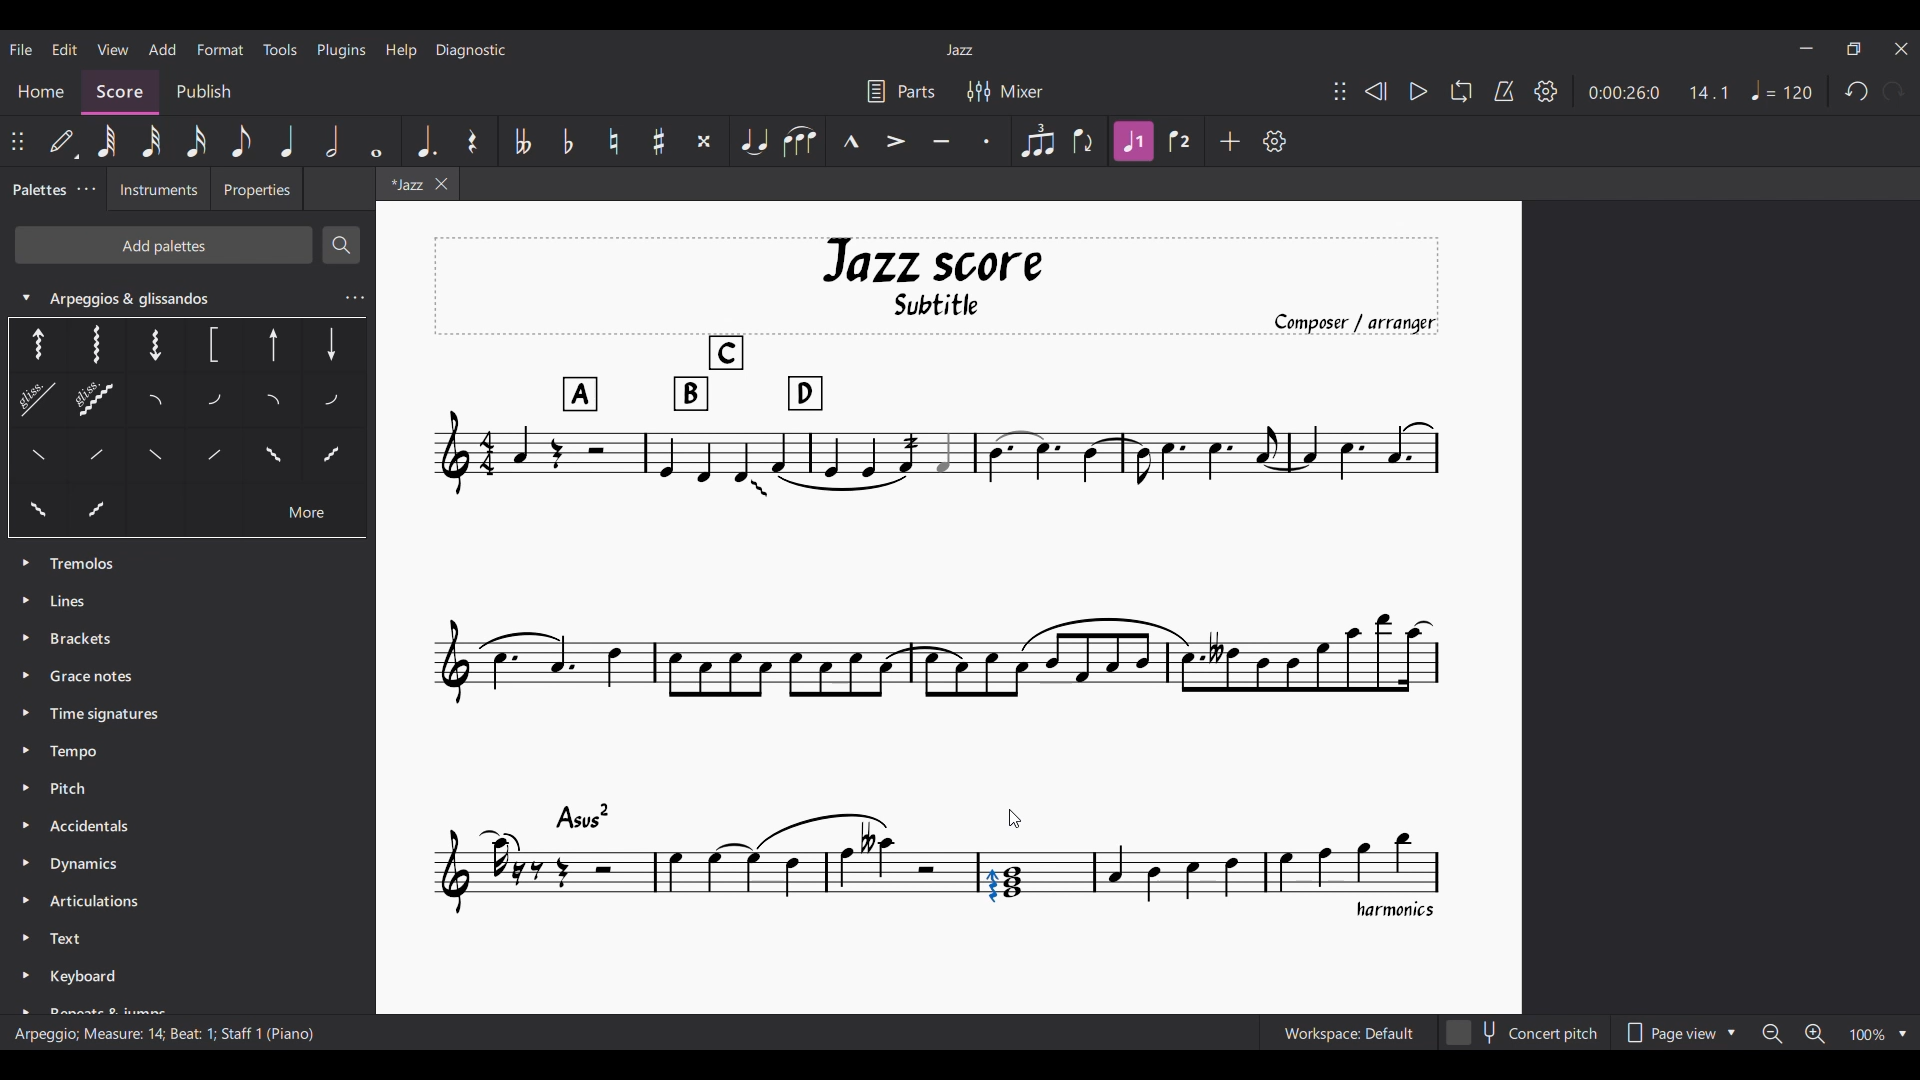  Describe the element at coordinates (401, 184) in the screenshot. I see `Current tab` at that location.